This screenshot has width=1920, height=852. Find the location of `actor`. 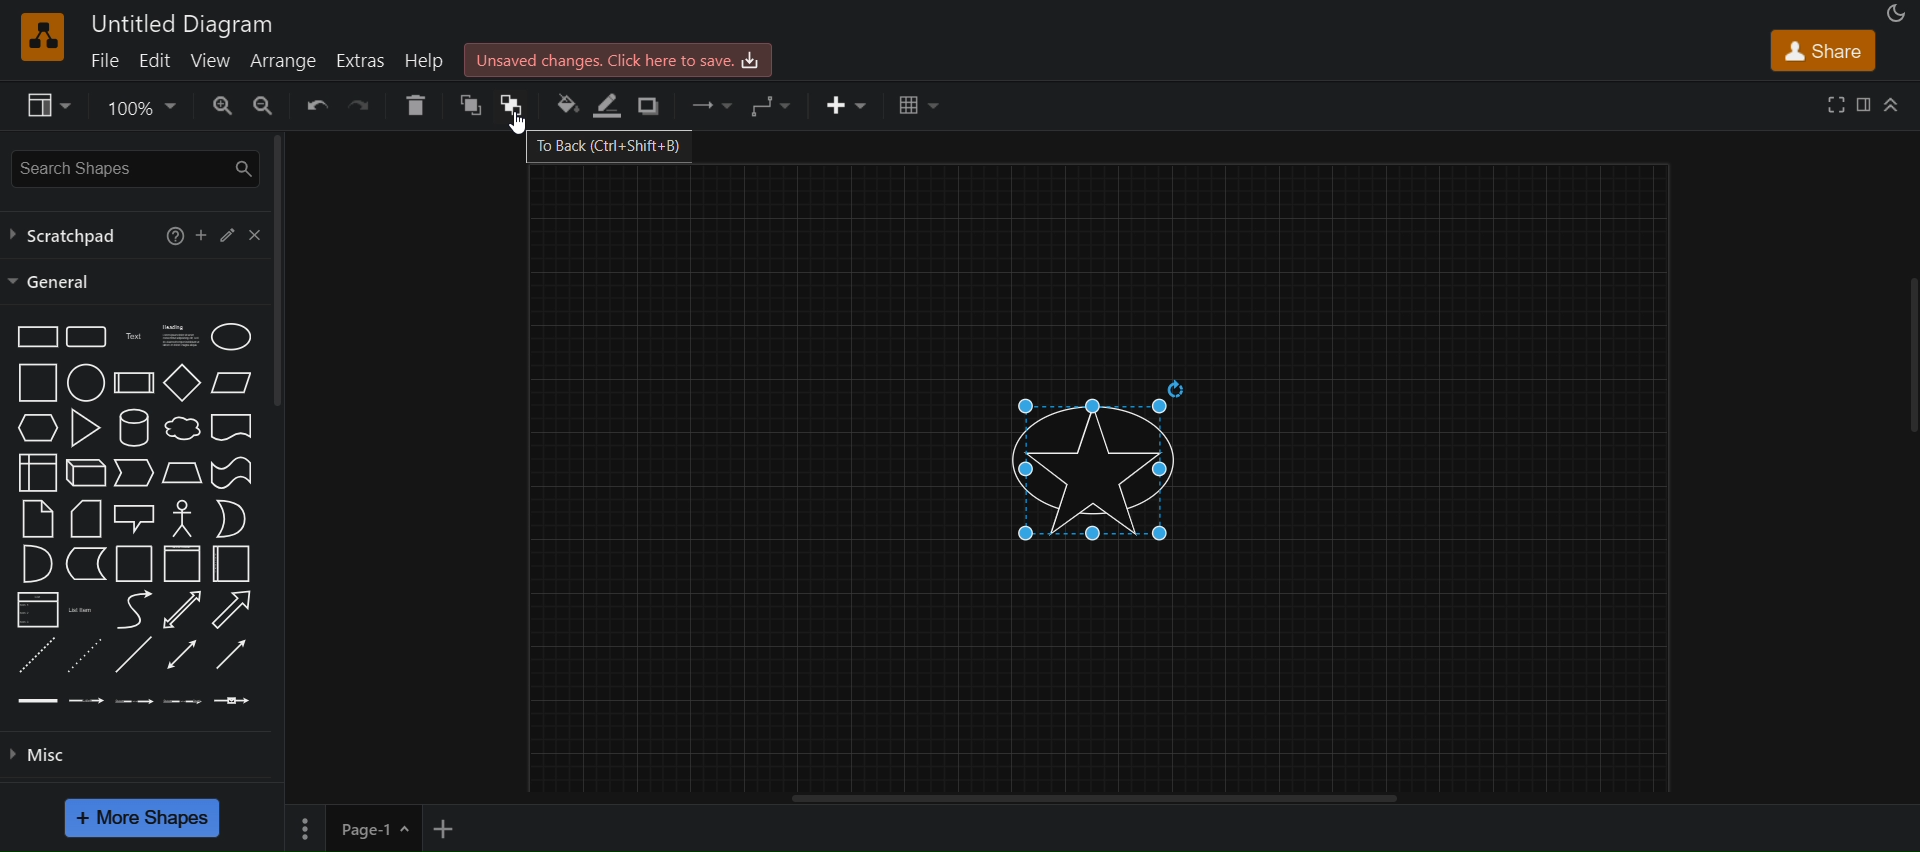

actor is located at coordinates (182, 518).